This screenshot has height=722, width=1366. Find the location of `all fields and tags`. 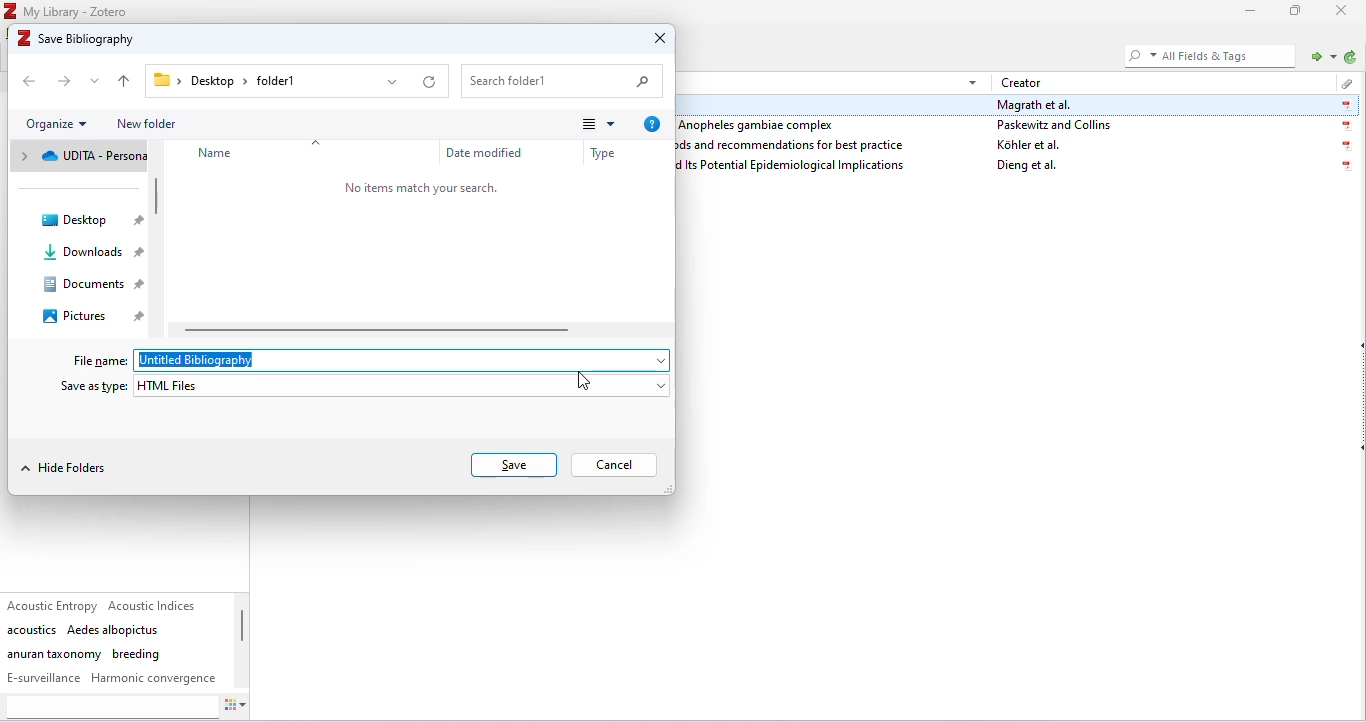

all fields and tags is located at coordinates (1207, 55).